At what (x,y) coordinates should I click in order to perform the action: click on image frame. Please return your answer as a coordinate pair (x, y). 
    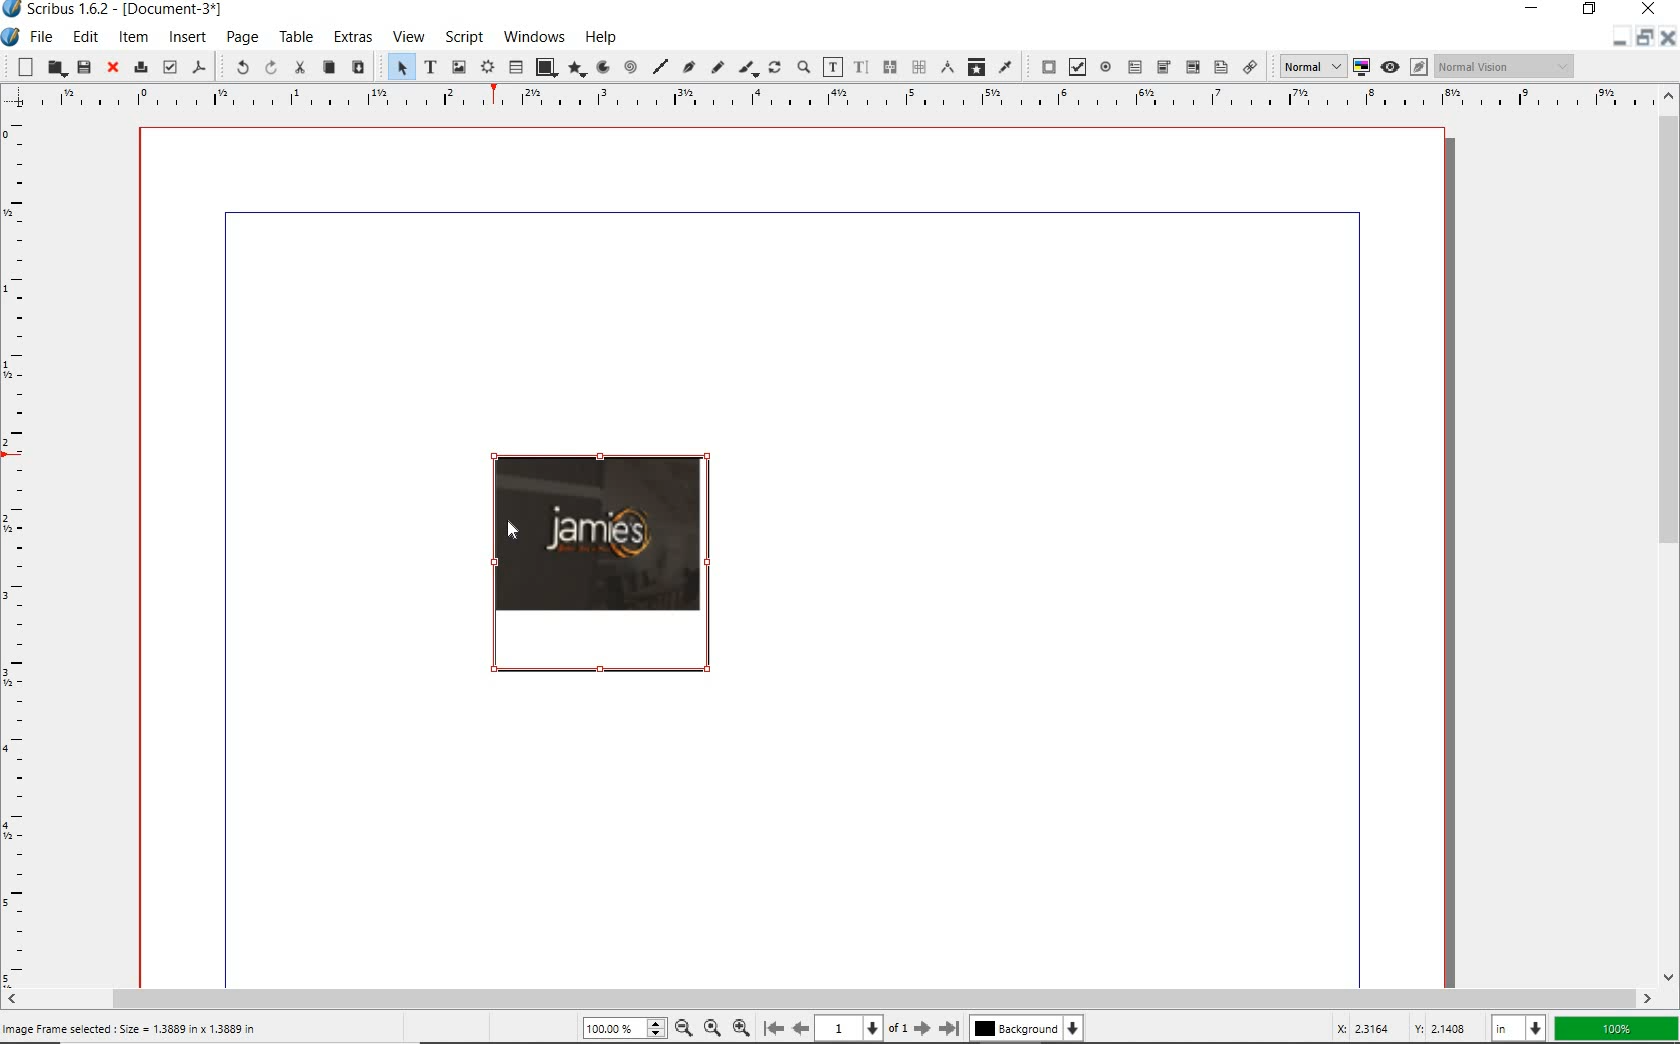
    Looking at the image, I should click on (458, 68).